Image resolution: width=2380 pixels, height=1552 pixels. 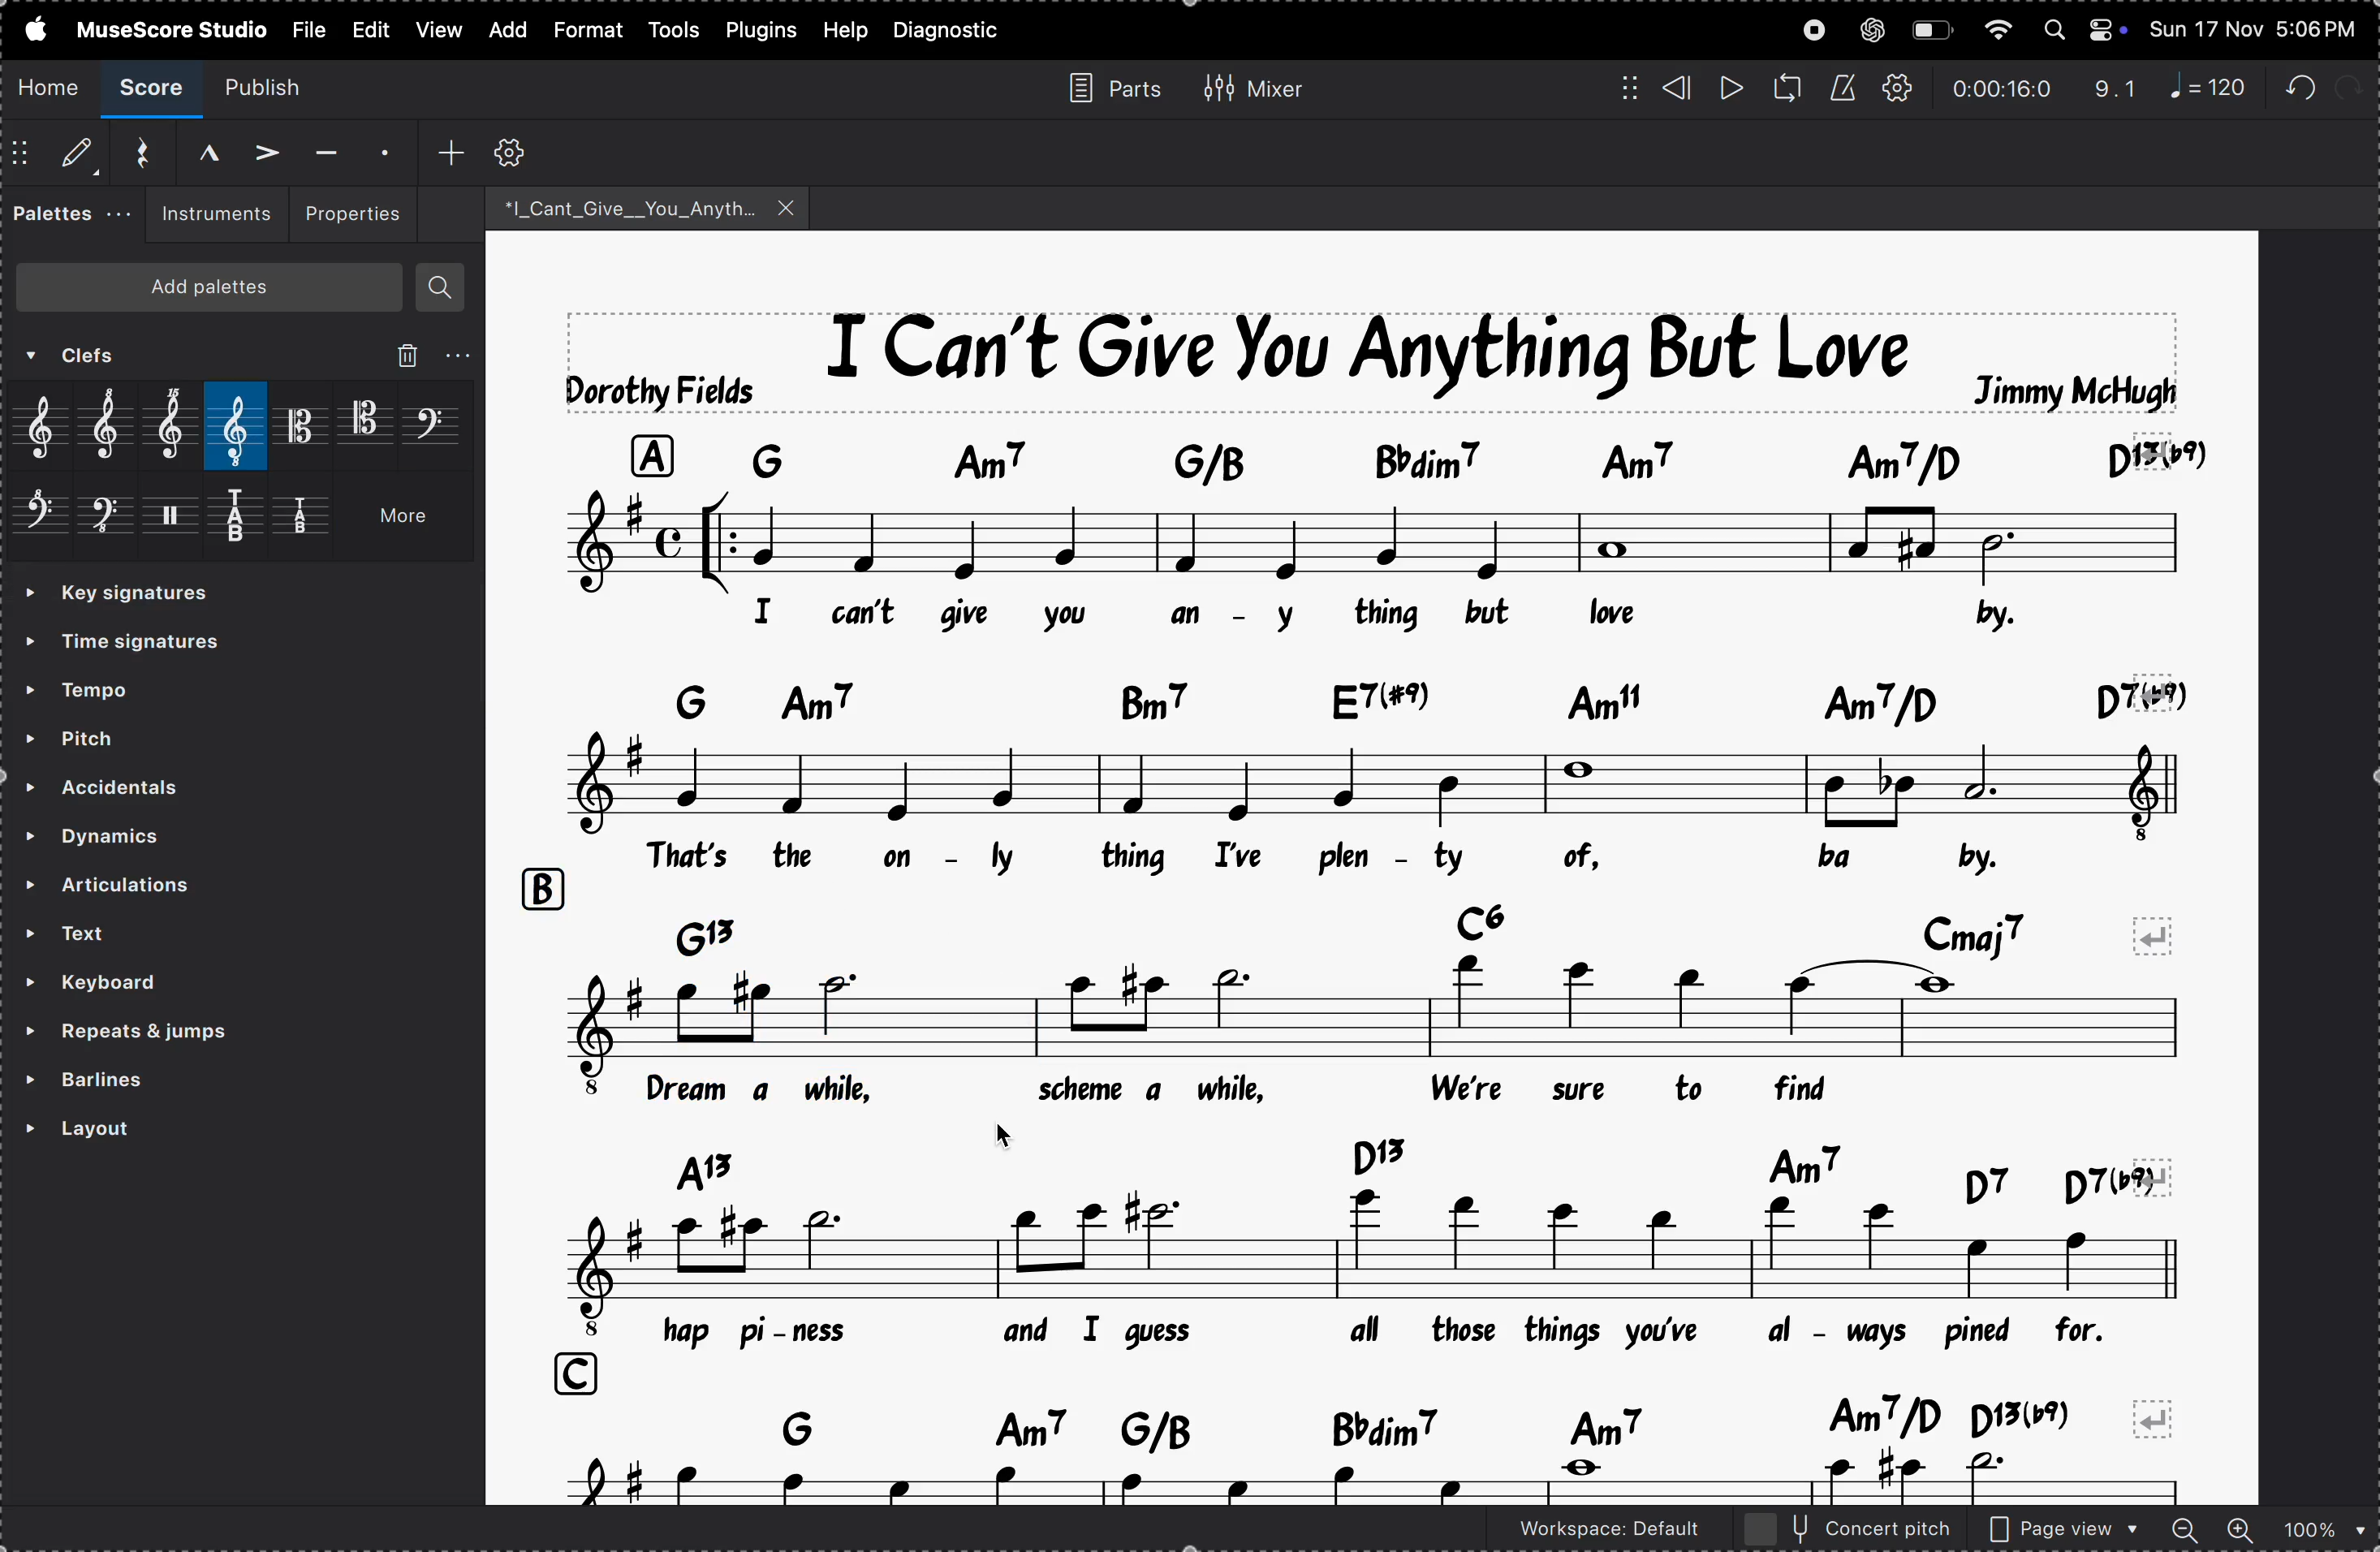 I want to click on key notes, so click(x=1406, y=1167).